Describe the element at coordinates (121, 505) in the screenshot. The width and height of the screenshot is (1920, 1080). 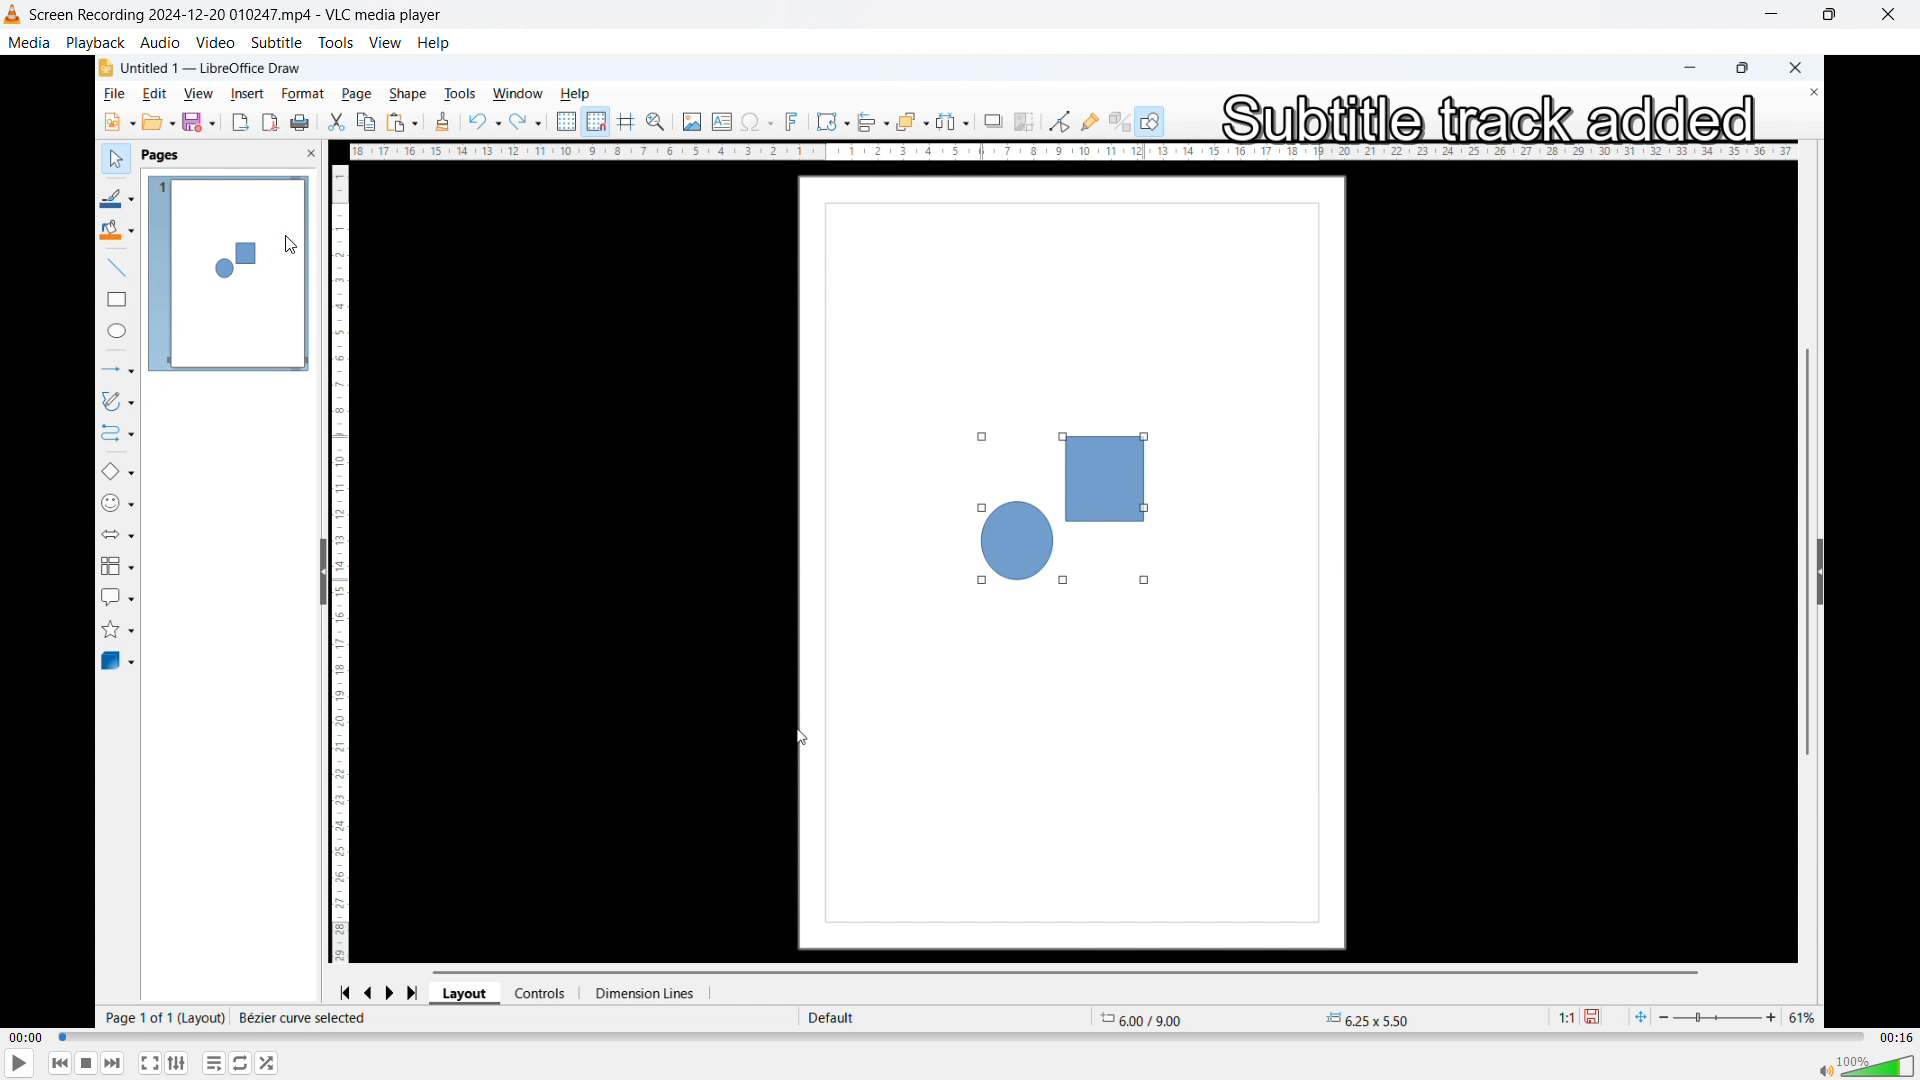
I see `symbol shapes` at that location.